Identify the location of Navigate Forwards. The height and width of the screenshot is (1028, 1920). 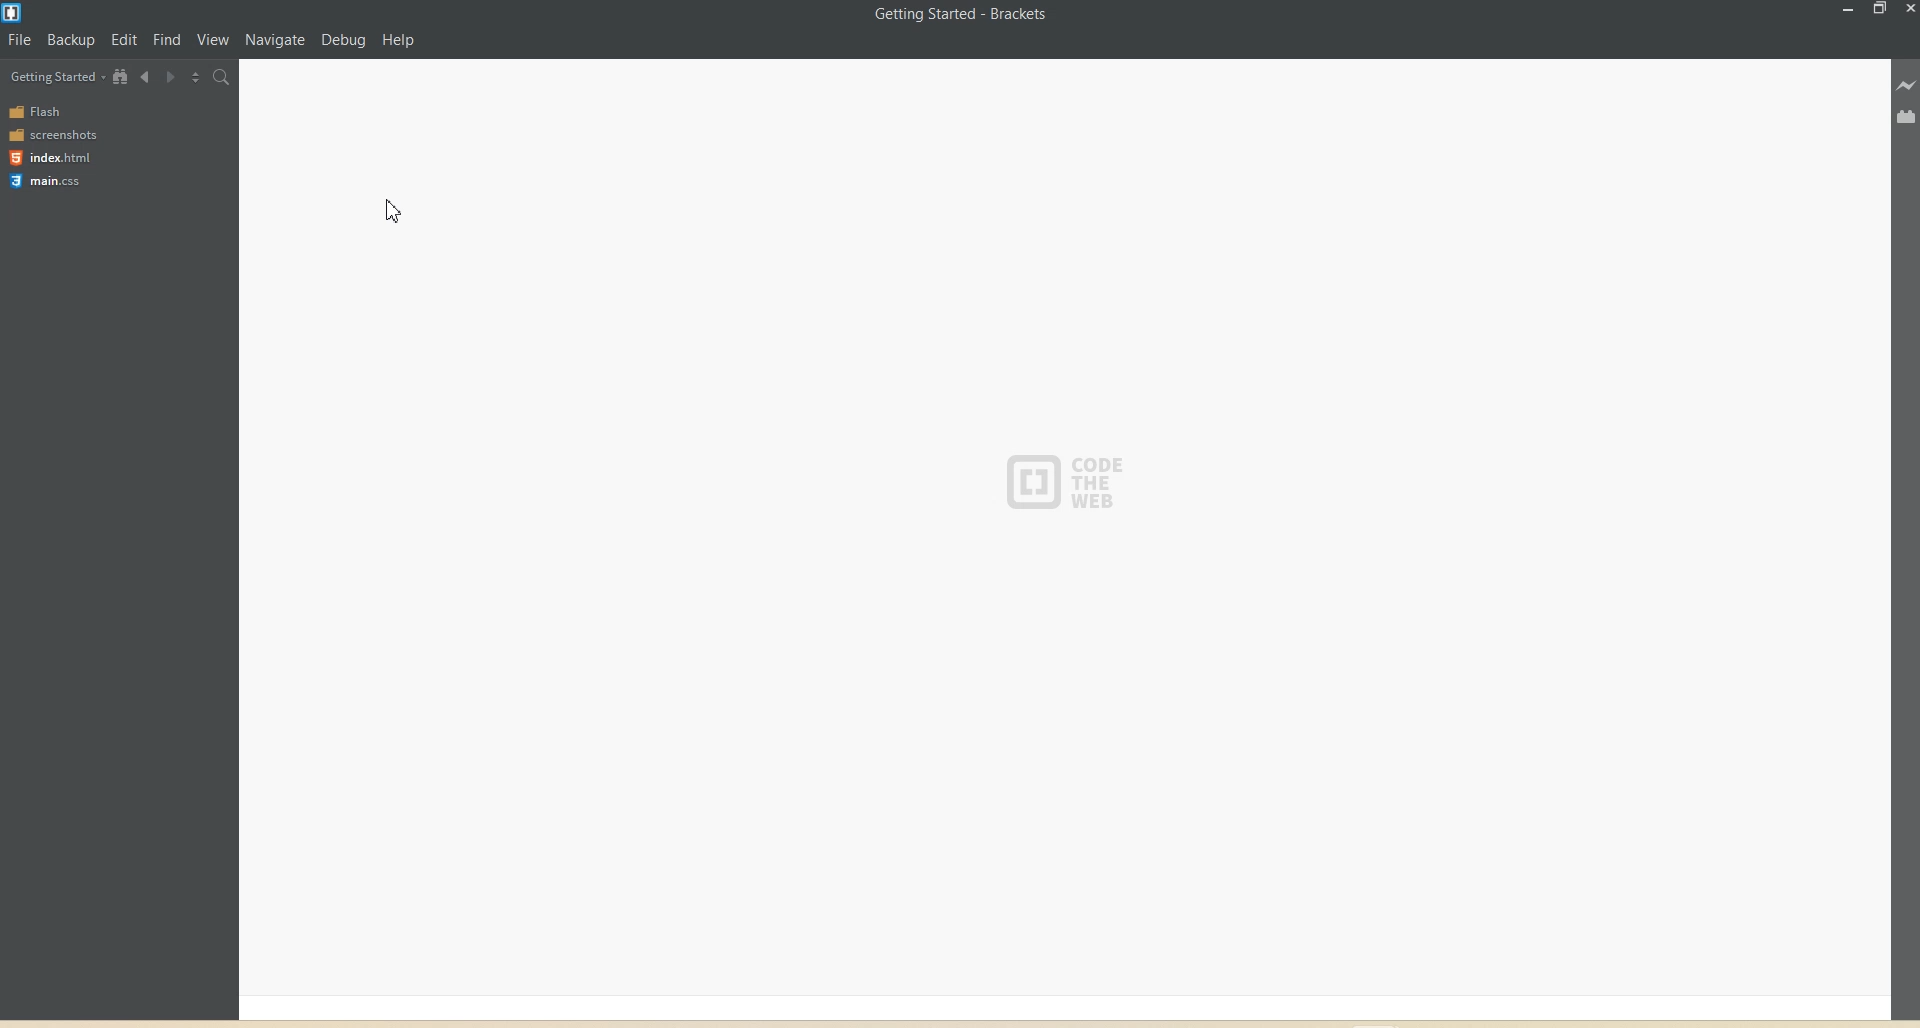
(170, 76).